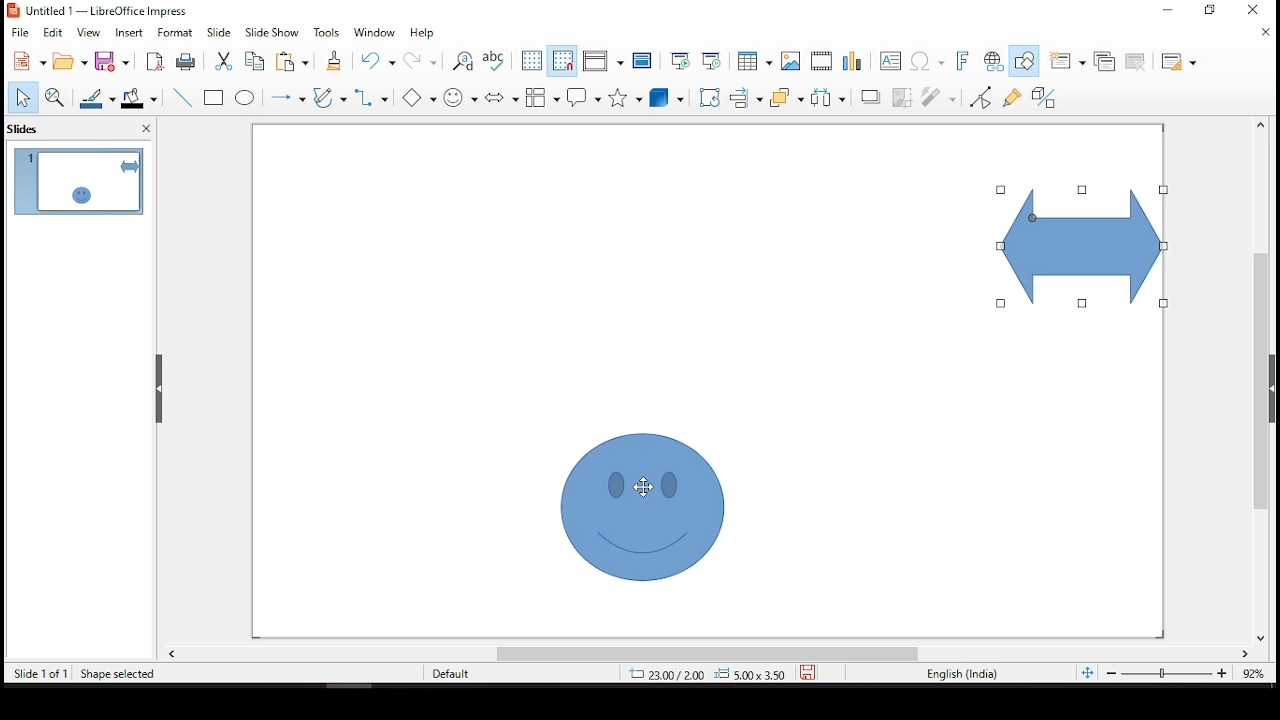  I want to click on toggle extrusion, so click(1043, 97).